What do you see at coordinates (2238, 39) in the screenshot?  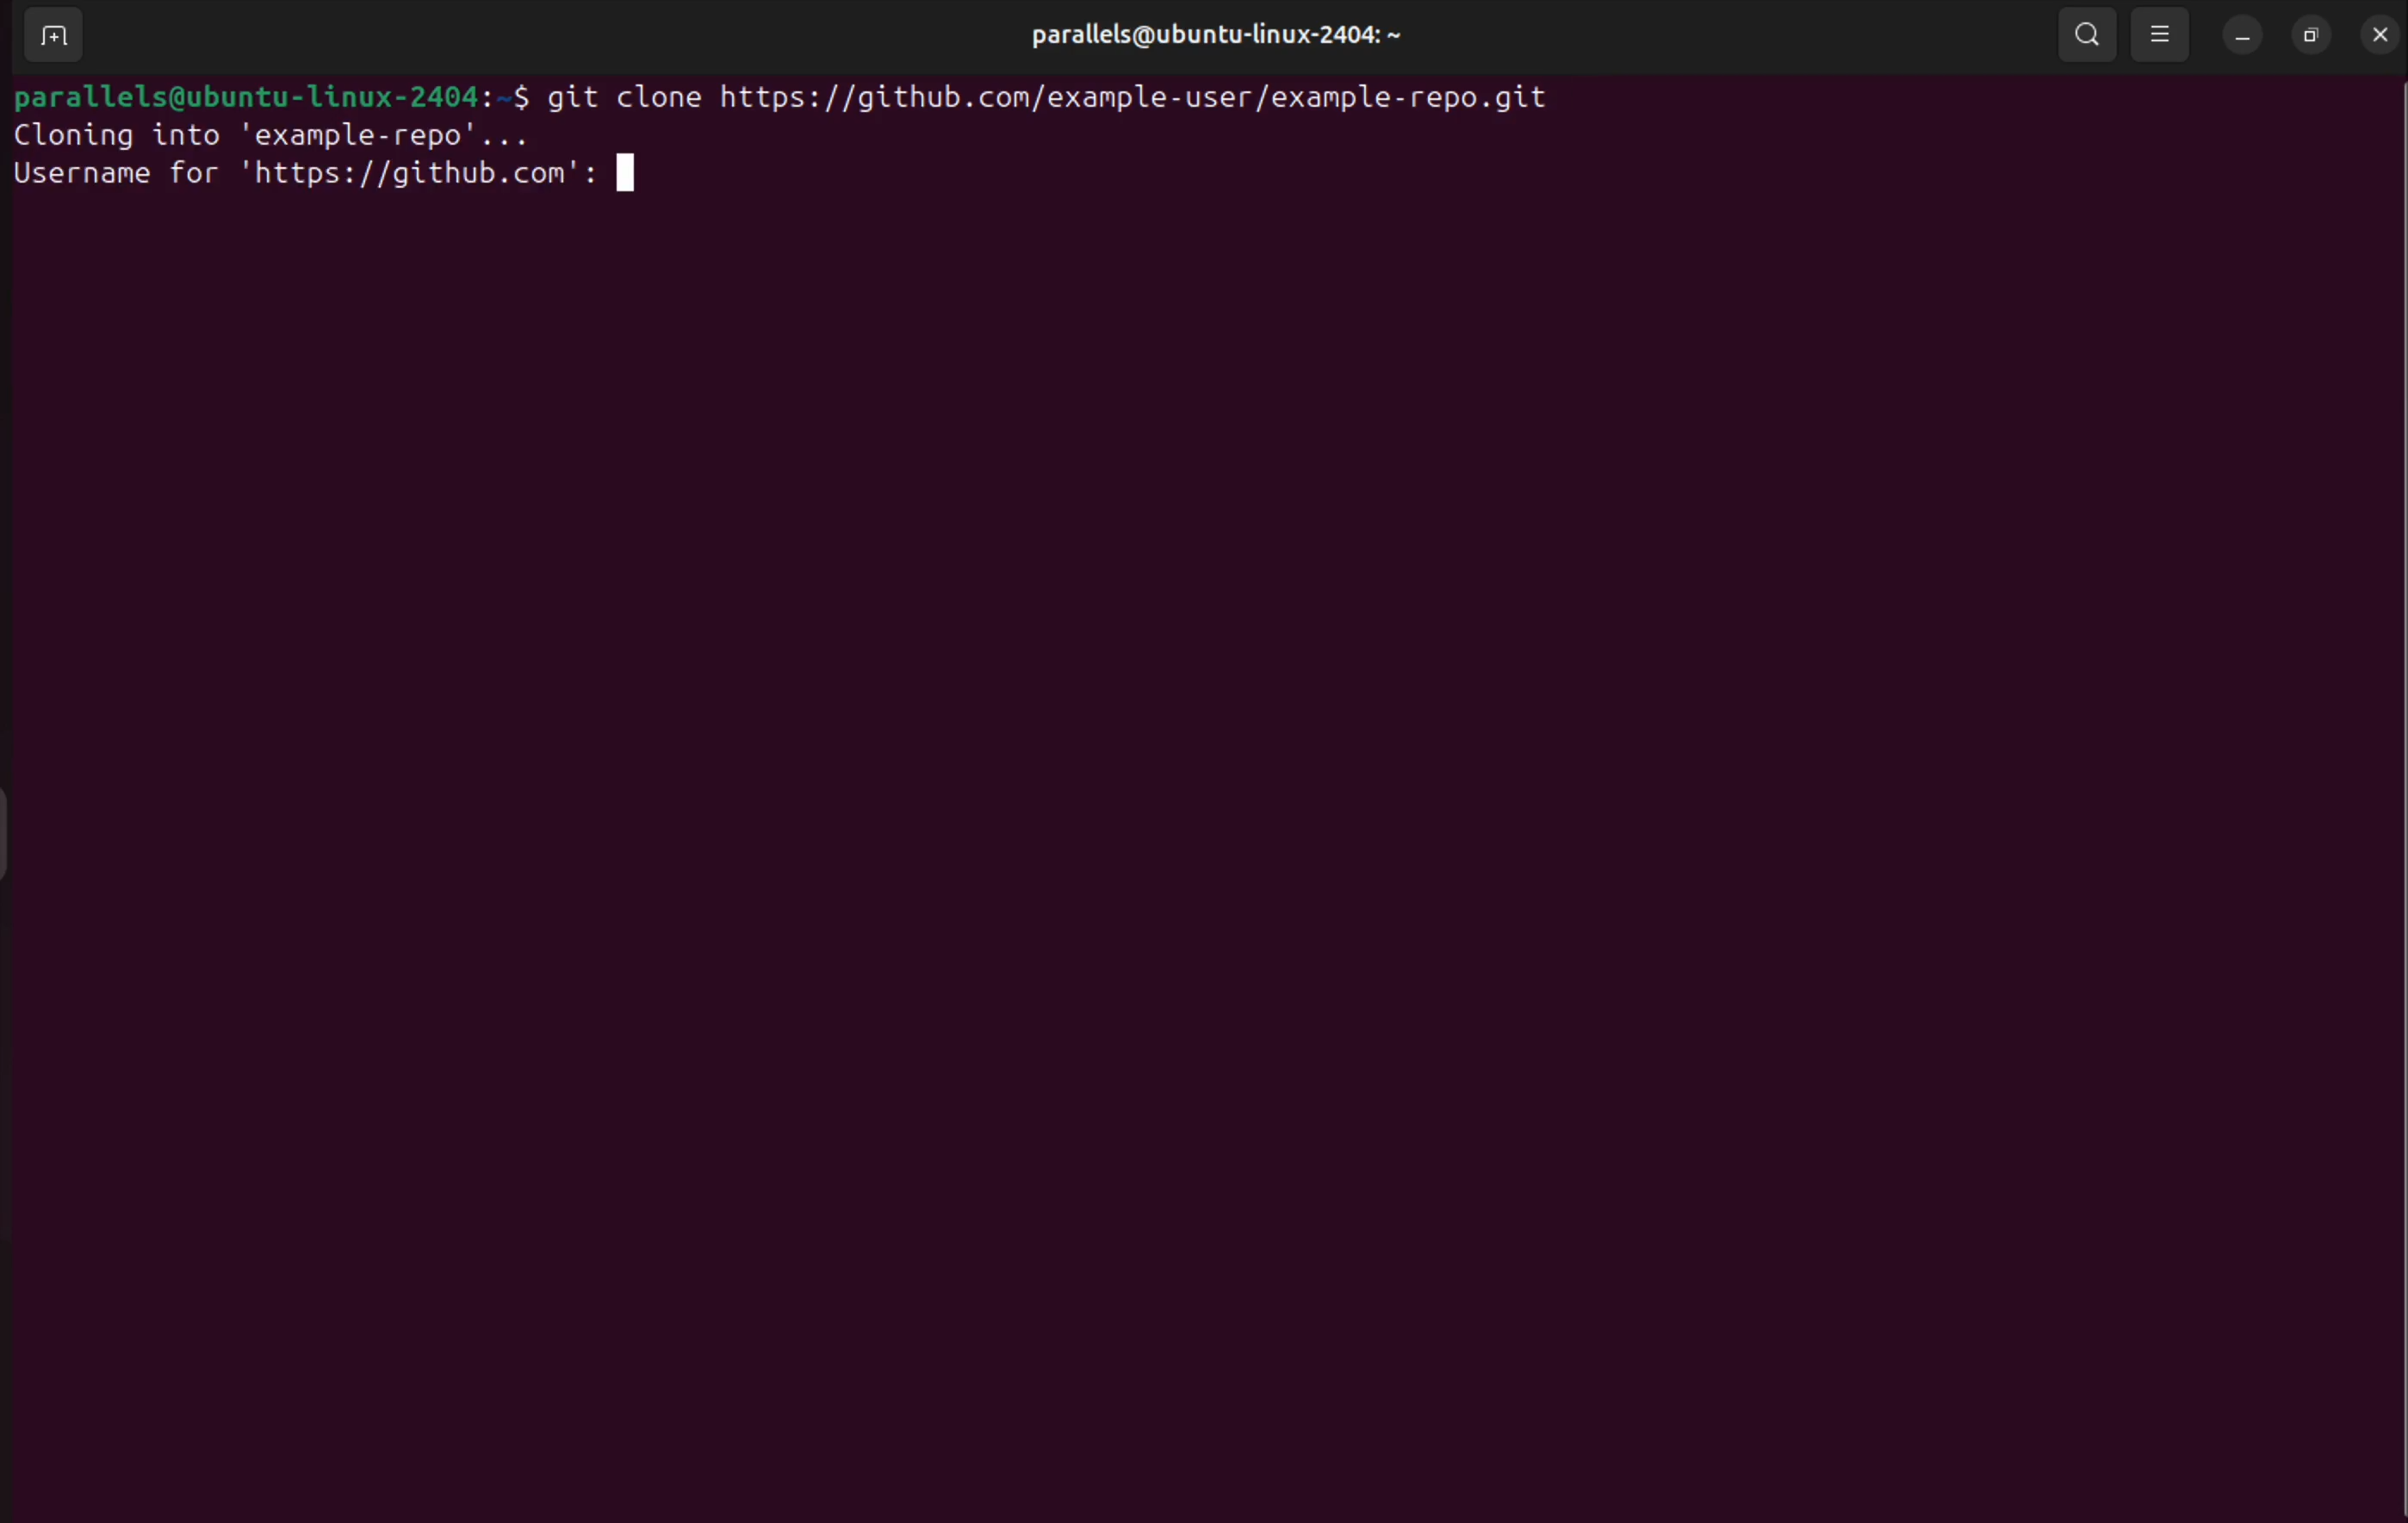 I see `minimum` at bounding box center [2238, 39].